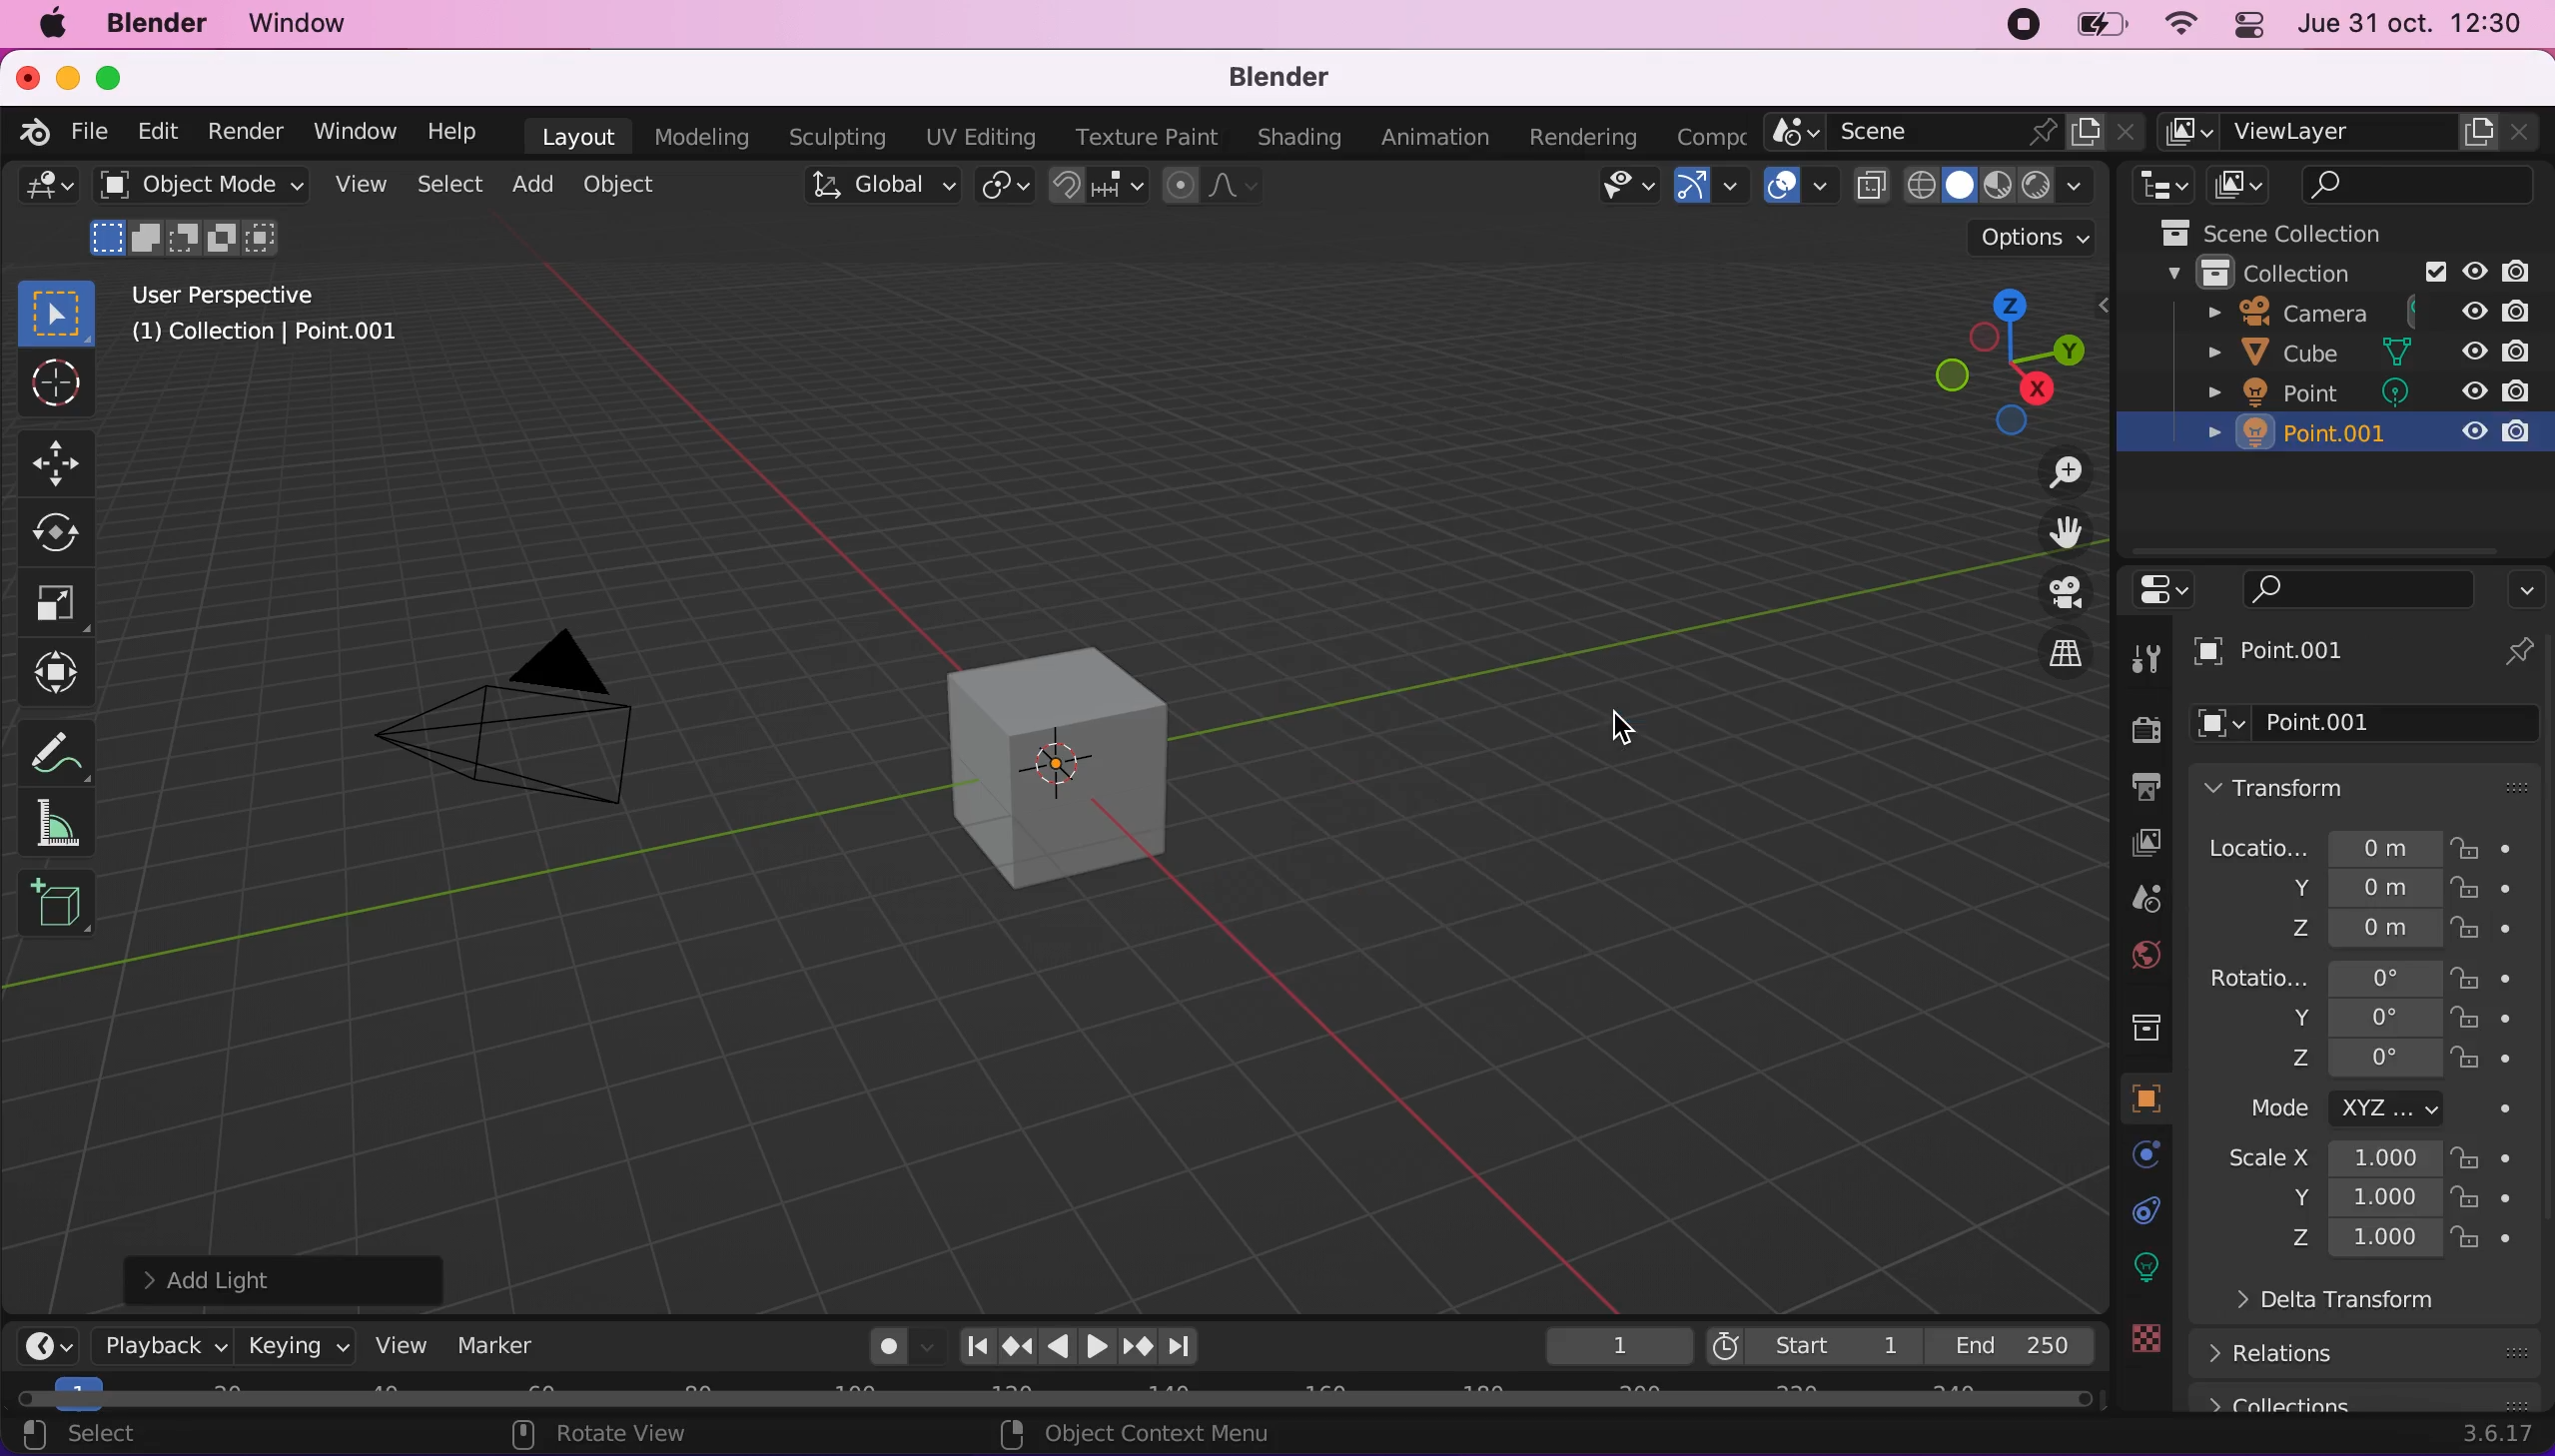 This screenshot has height=1456, width=2555. What do you see at coordinates (2258, 270) in the screenshot?
I see `collection` at bounding box center [2258, 270].